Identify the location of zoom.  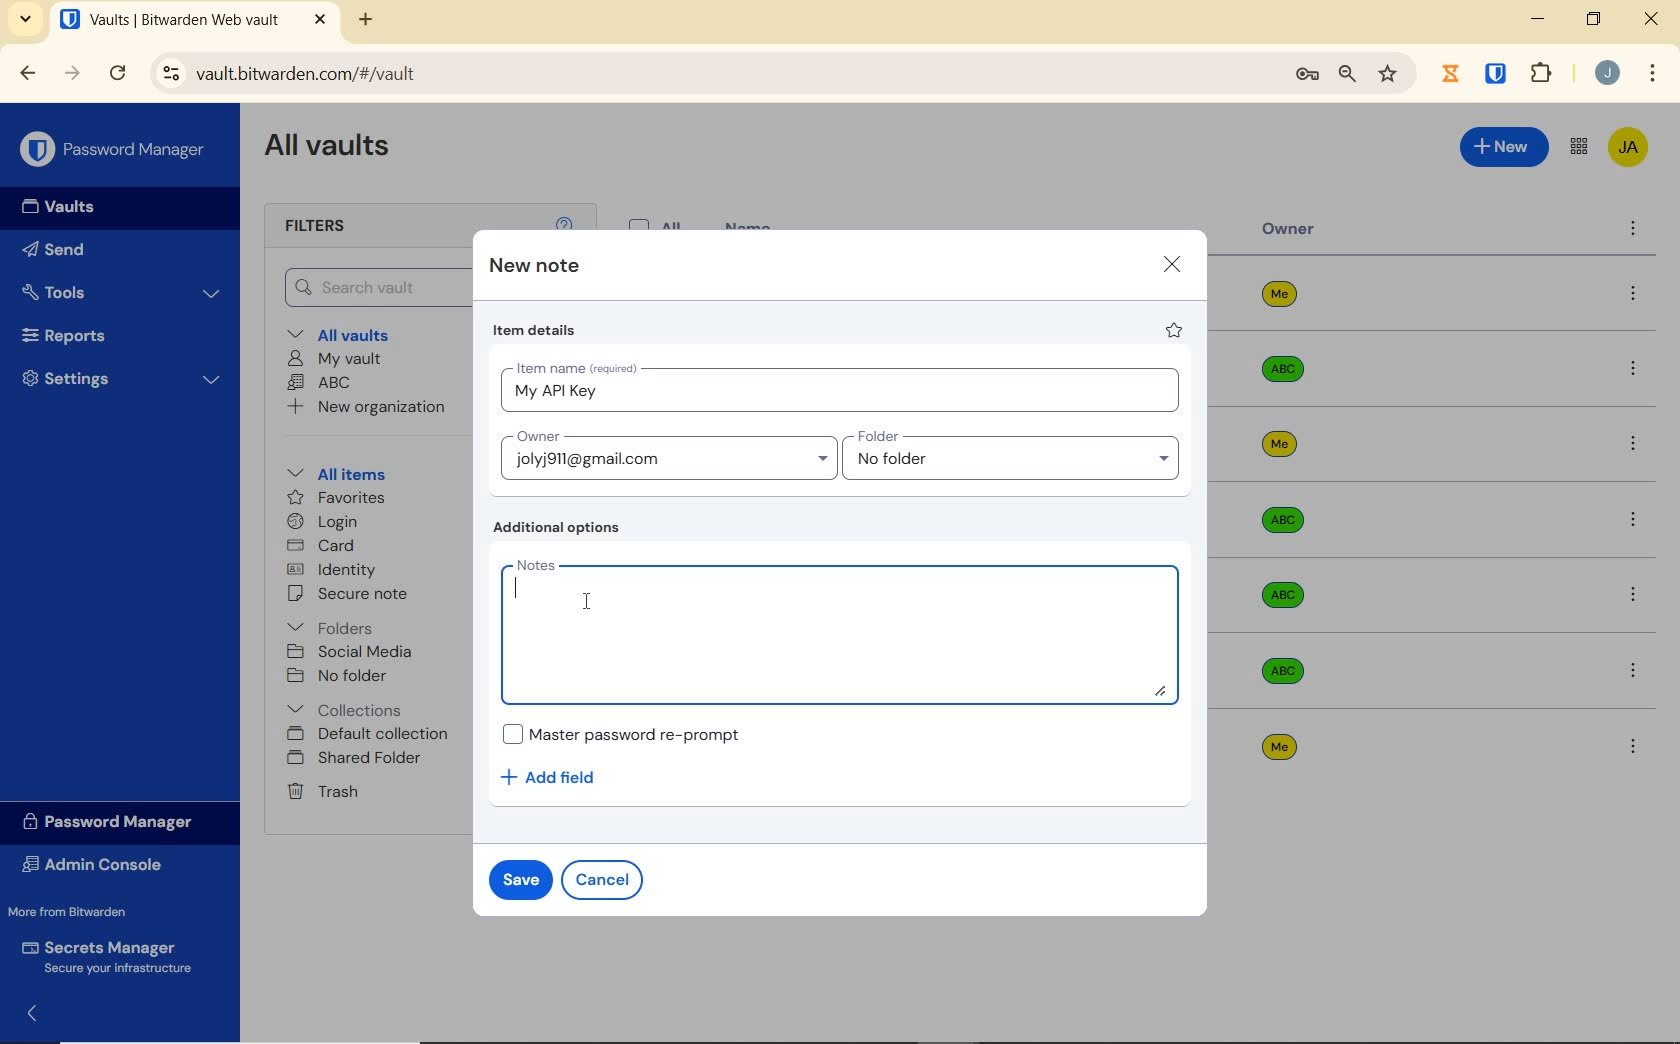
(1345, 75).